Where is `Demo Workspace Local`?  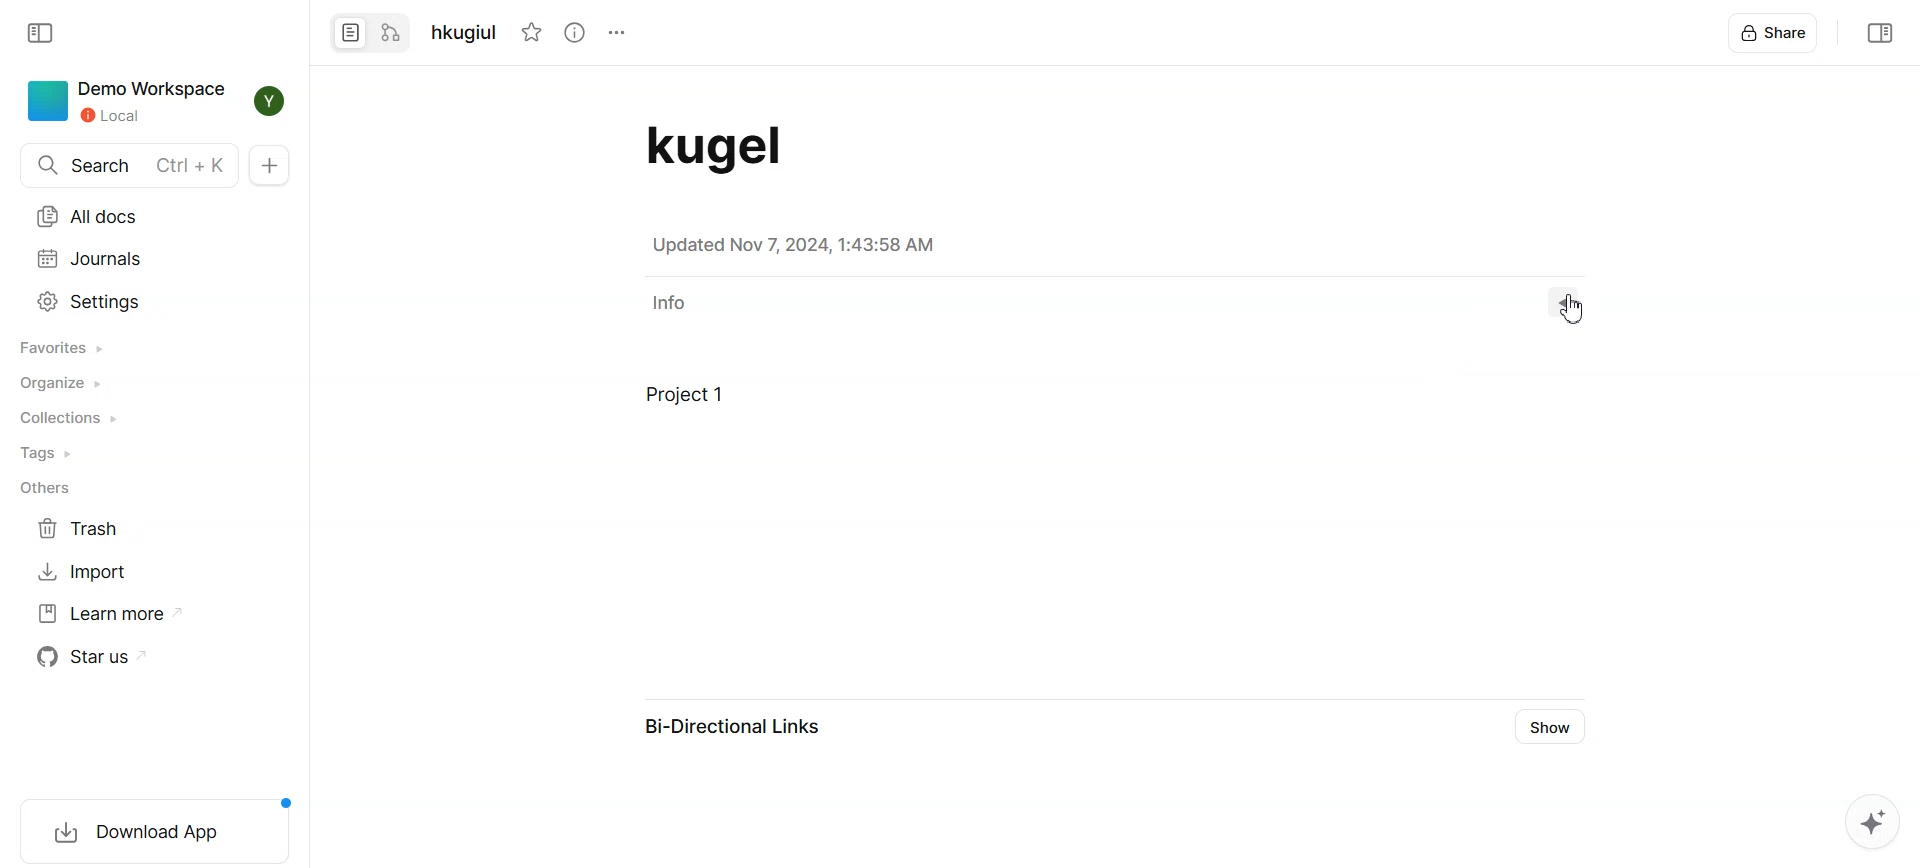 Demo Workspace Local is located at coordinates (125, 100).